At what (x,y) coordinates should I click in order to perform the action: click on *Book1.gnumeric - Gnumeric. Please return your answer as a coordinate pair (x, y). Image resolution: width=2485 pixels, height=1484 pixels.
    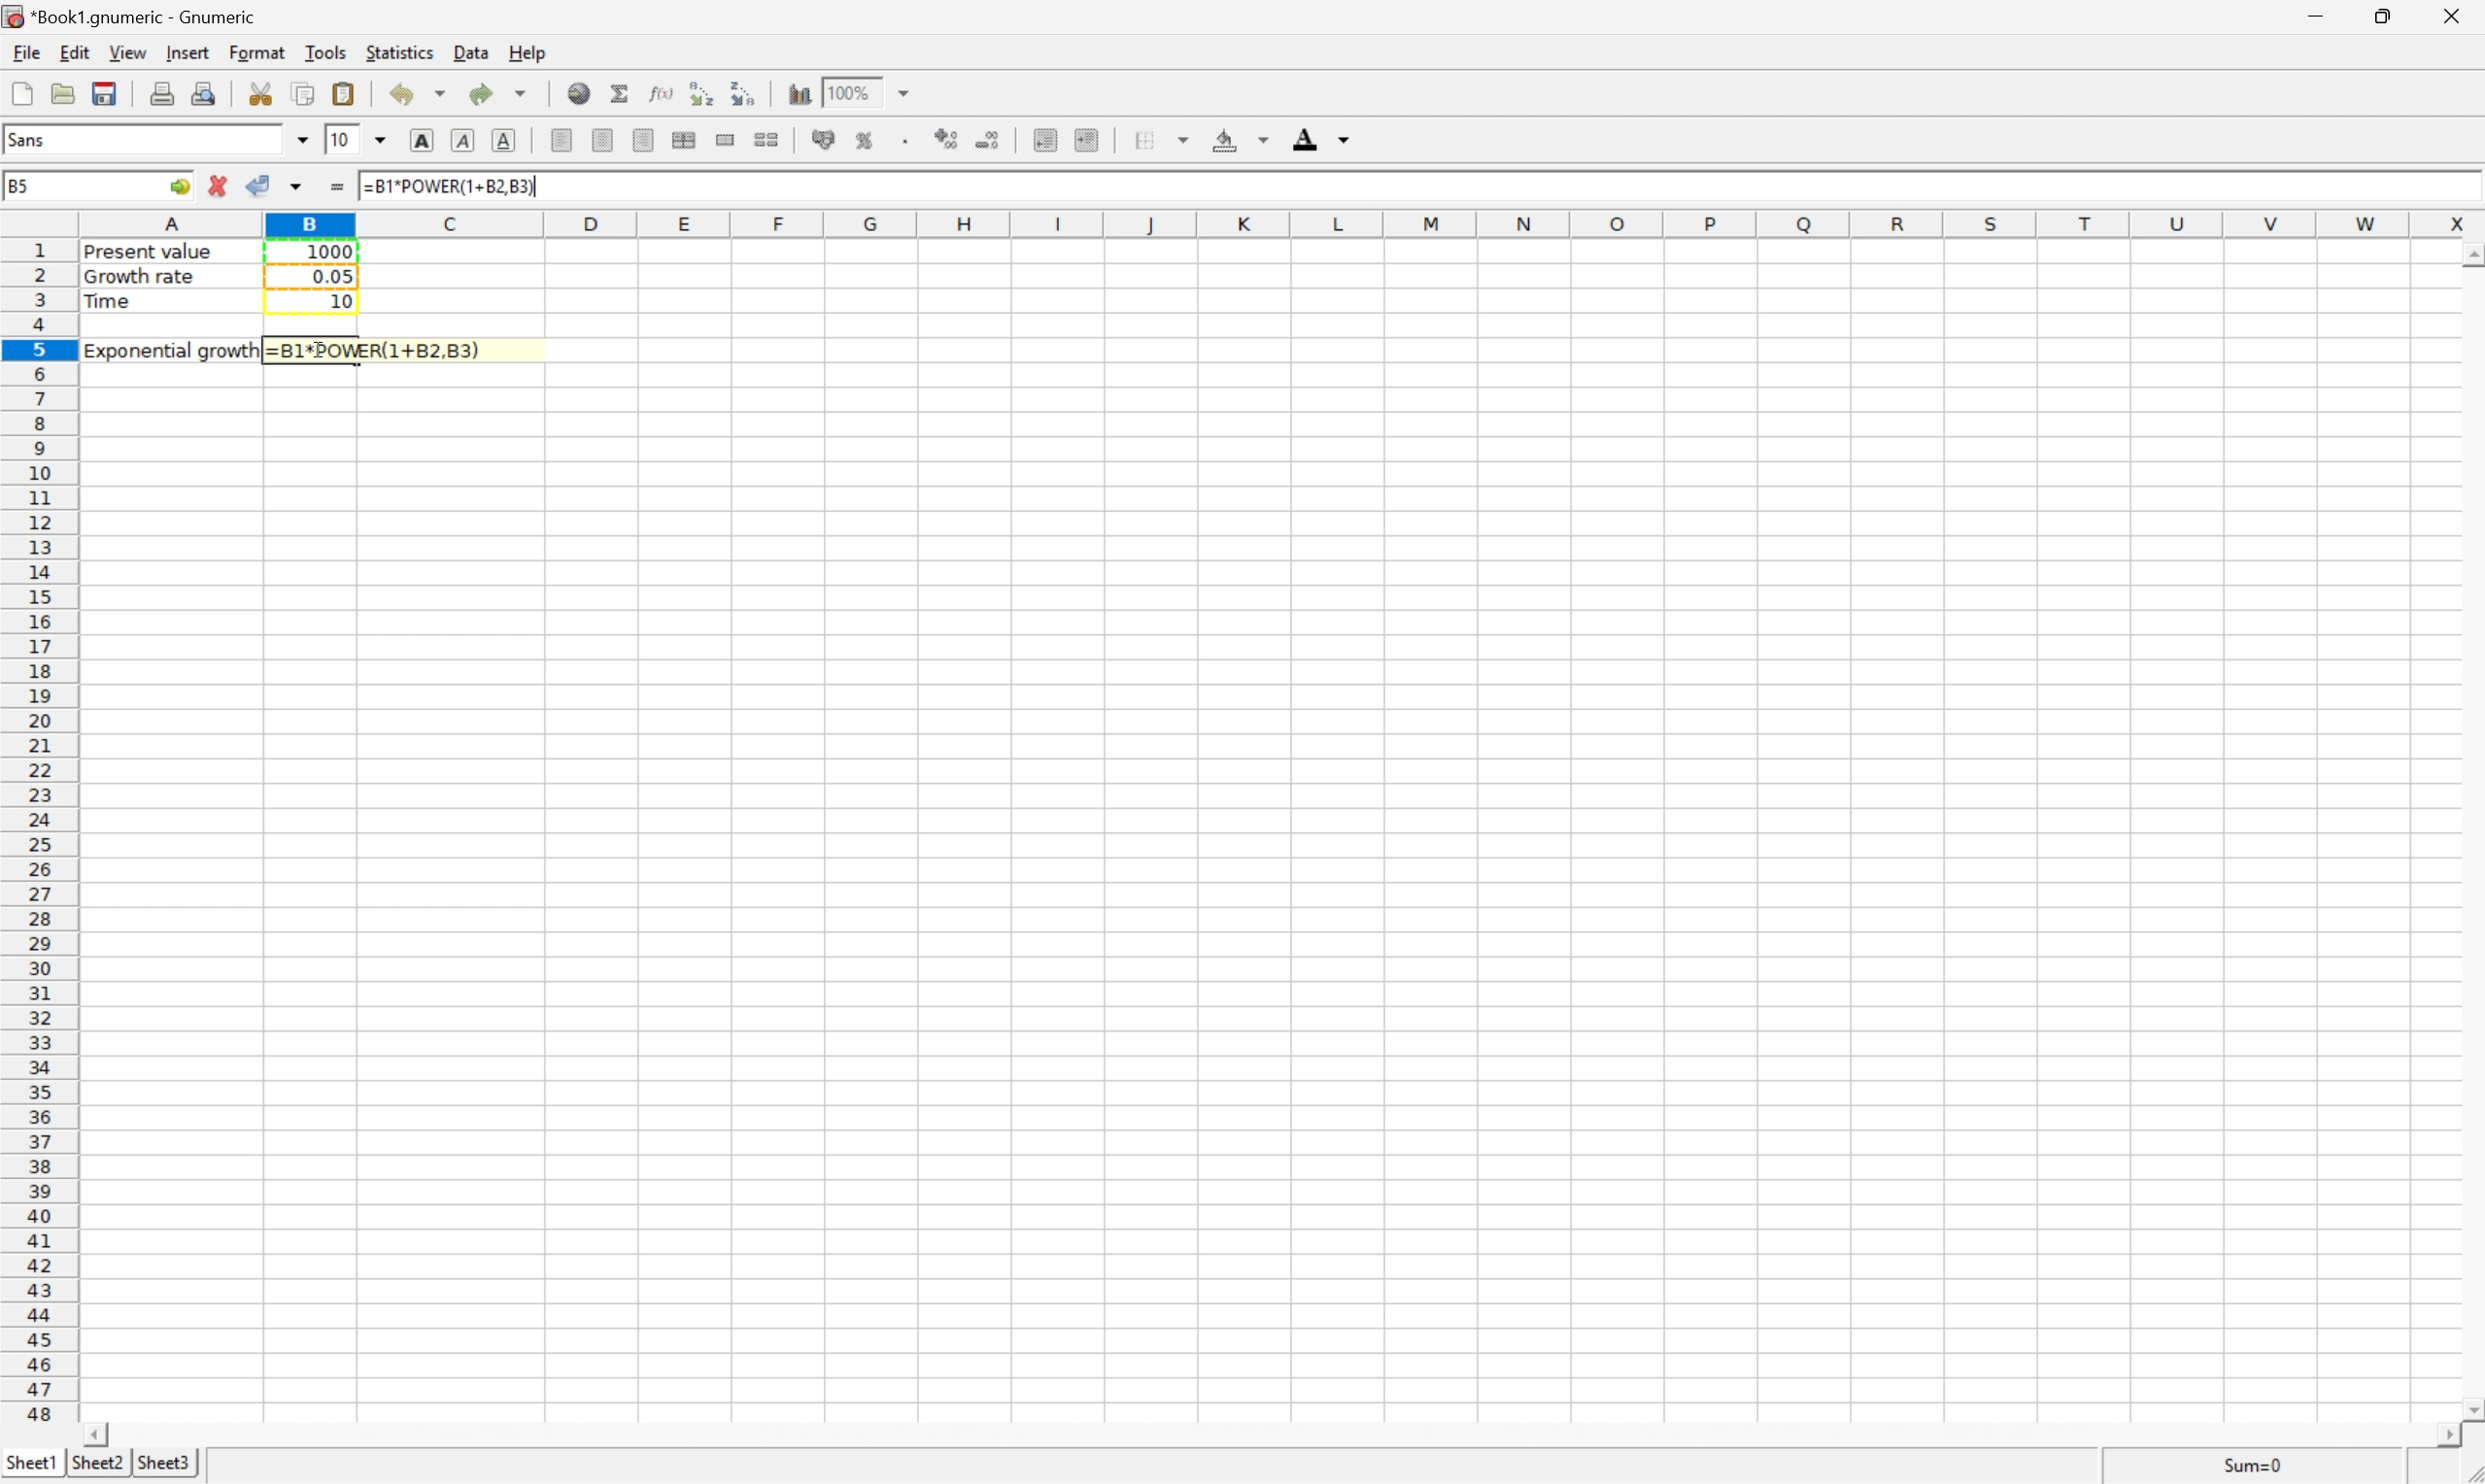
    Looking at the image, I should click on (135, 15).